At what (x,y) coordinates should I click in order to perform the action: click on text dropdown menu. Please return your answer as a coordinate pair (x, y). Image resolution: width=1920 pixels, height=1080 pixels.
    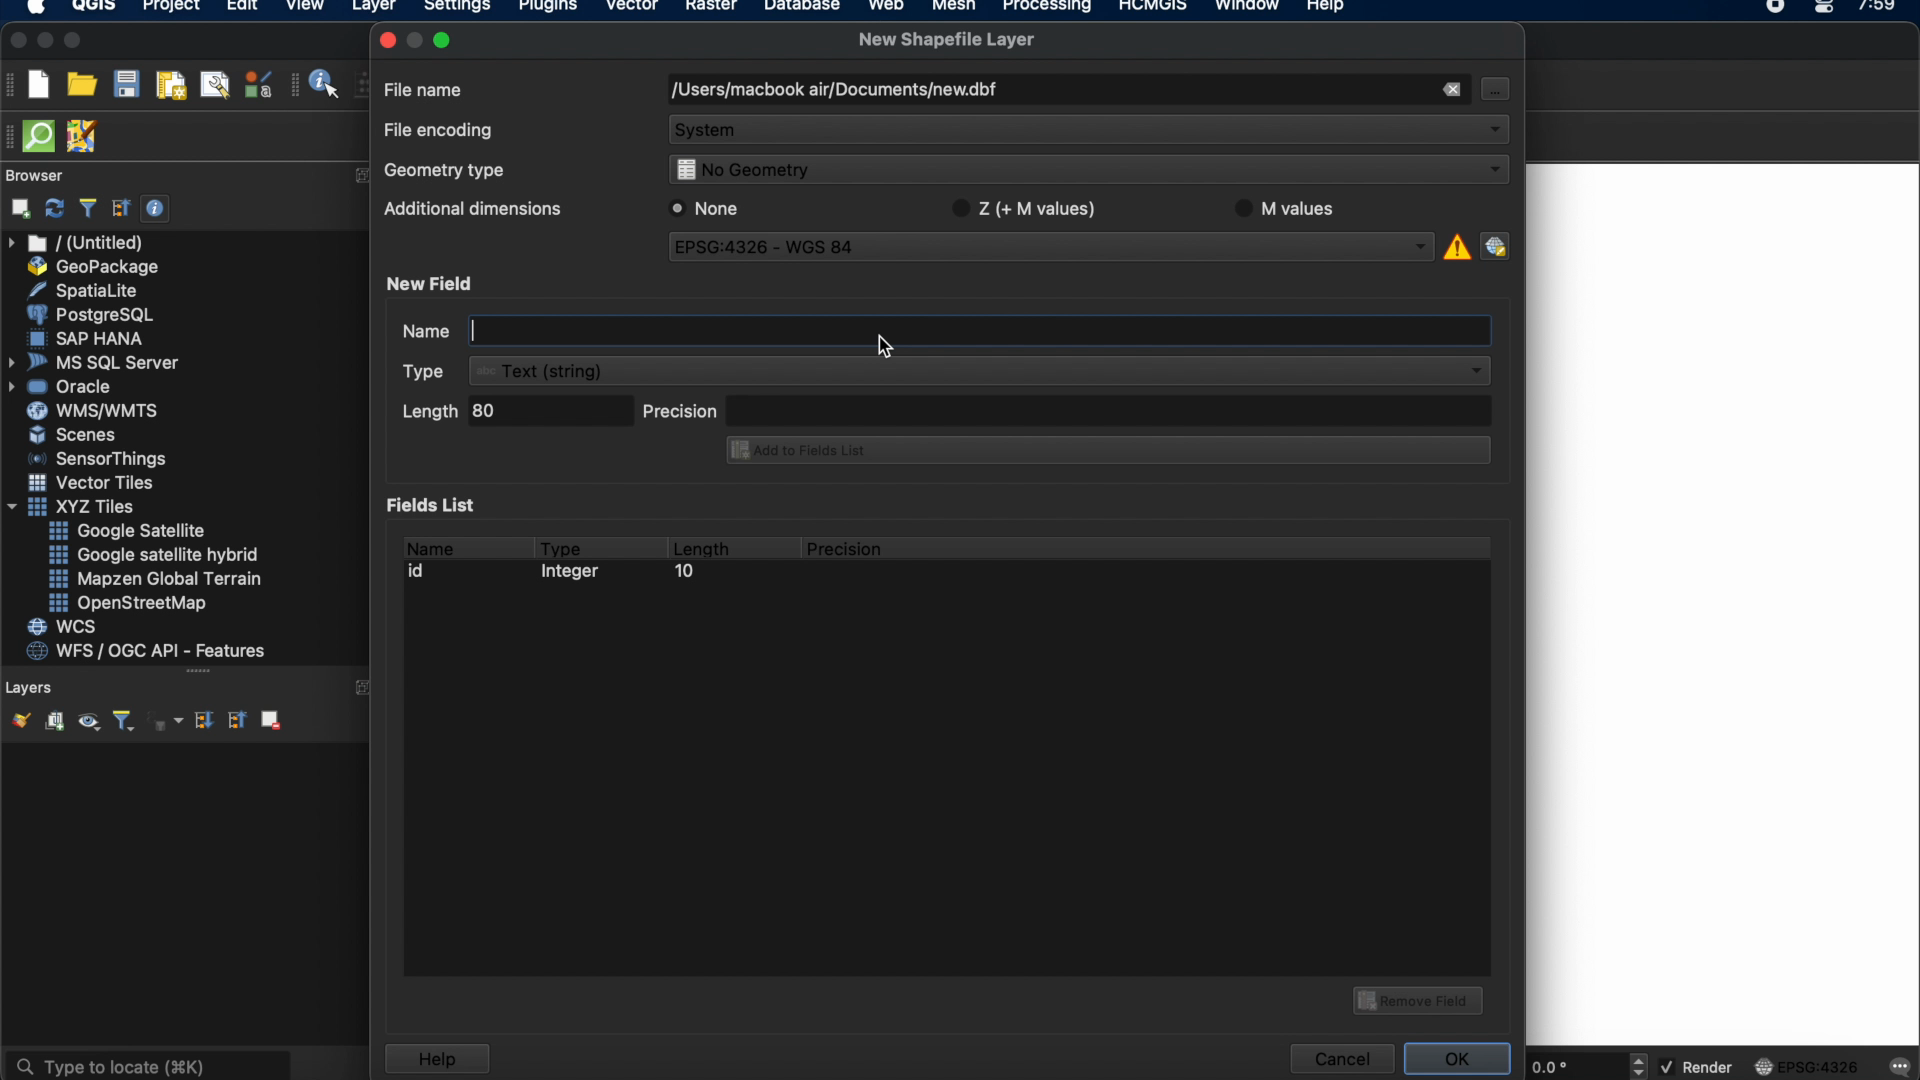
    Looking at the image, I should click on (950, 371).